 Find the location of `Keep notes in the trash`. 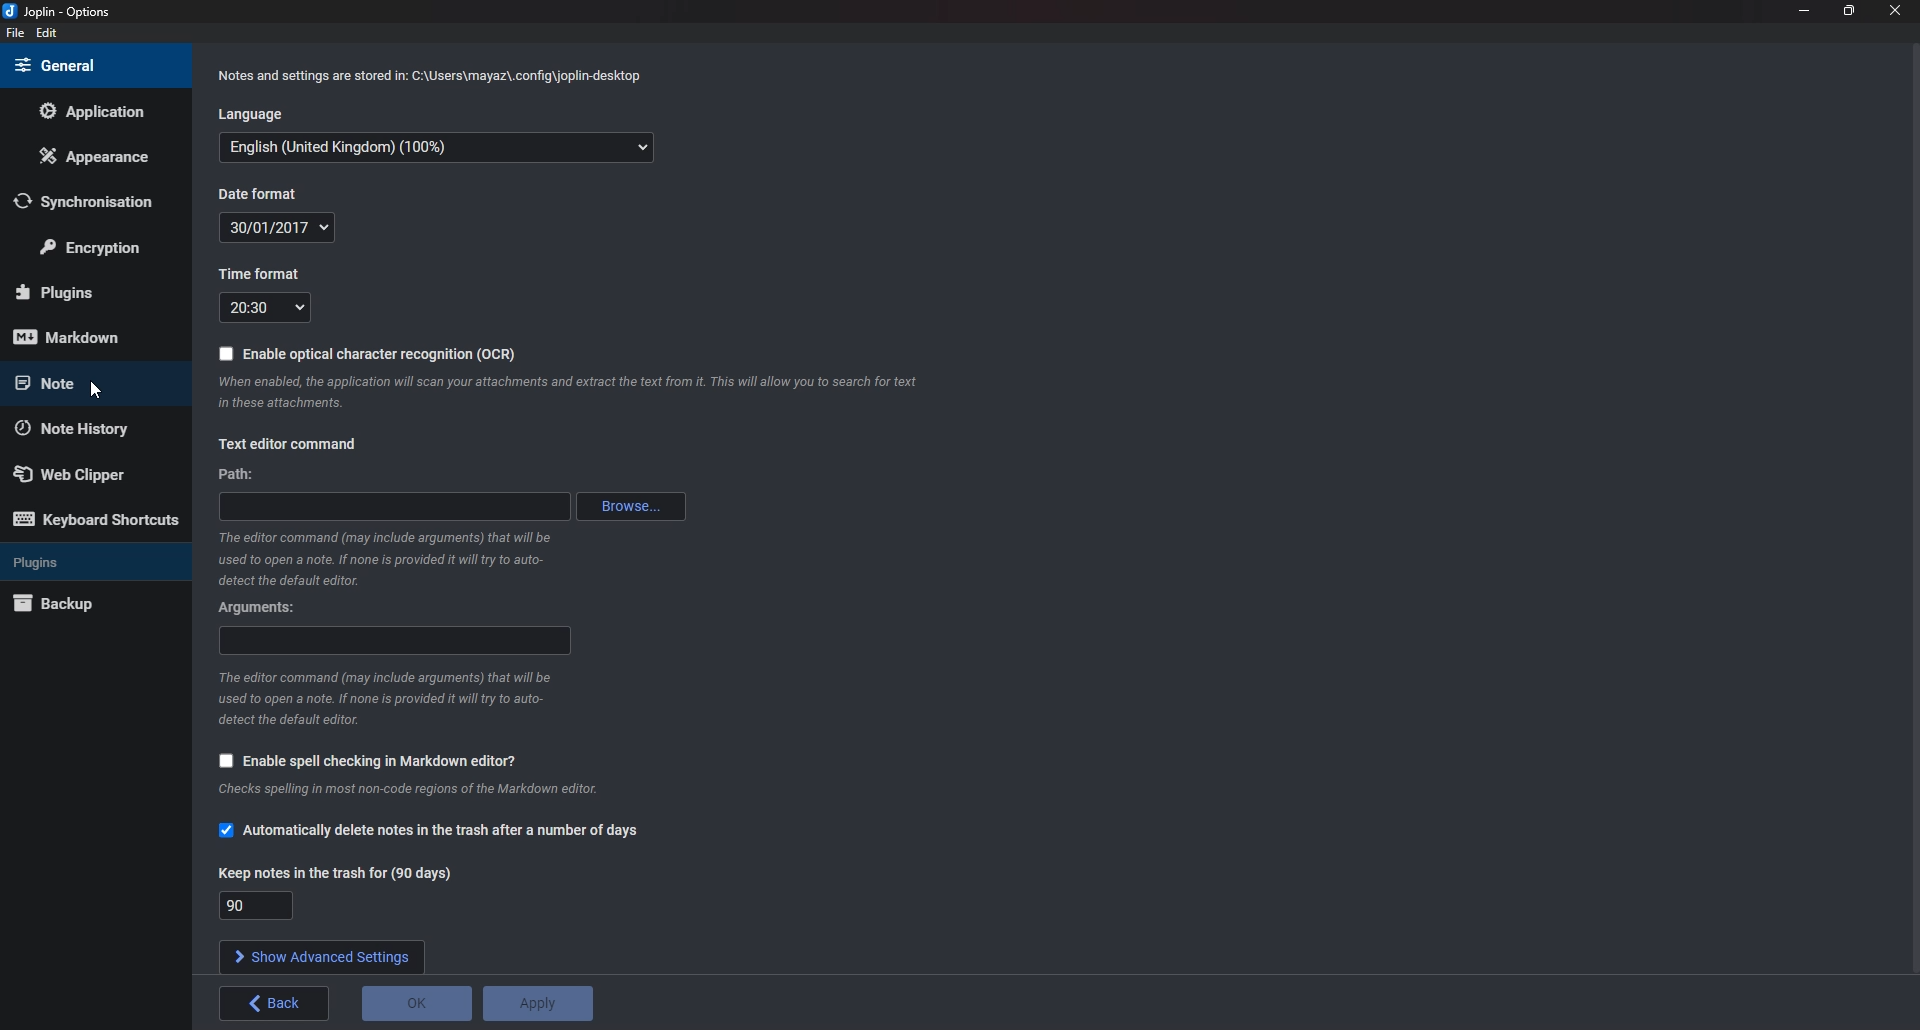

Keep notes in the trash is located at coordinates (261, 907).